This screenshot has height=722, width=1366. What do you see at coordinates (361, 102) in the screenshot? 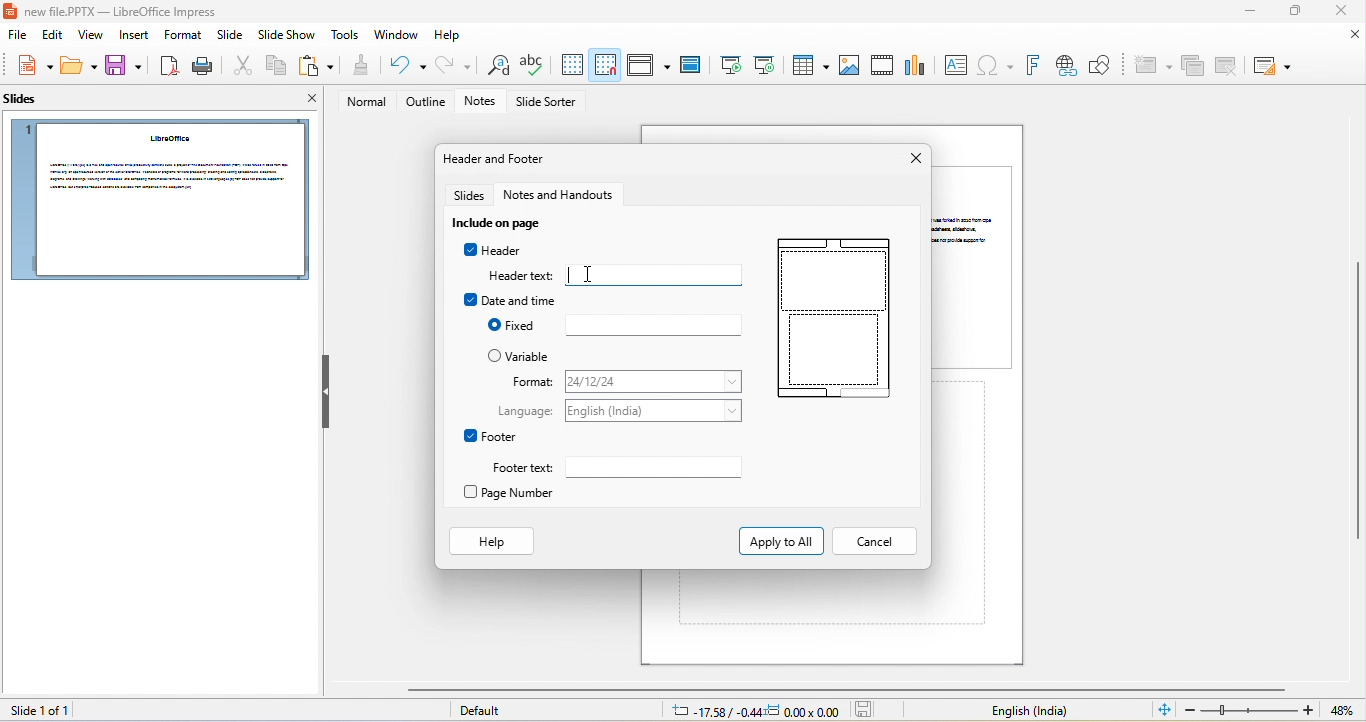
I see `normal` at bounding box center [361, 102].